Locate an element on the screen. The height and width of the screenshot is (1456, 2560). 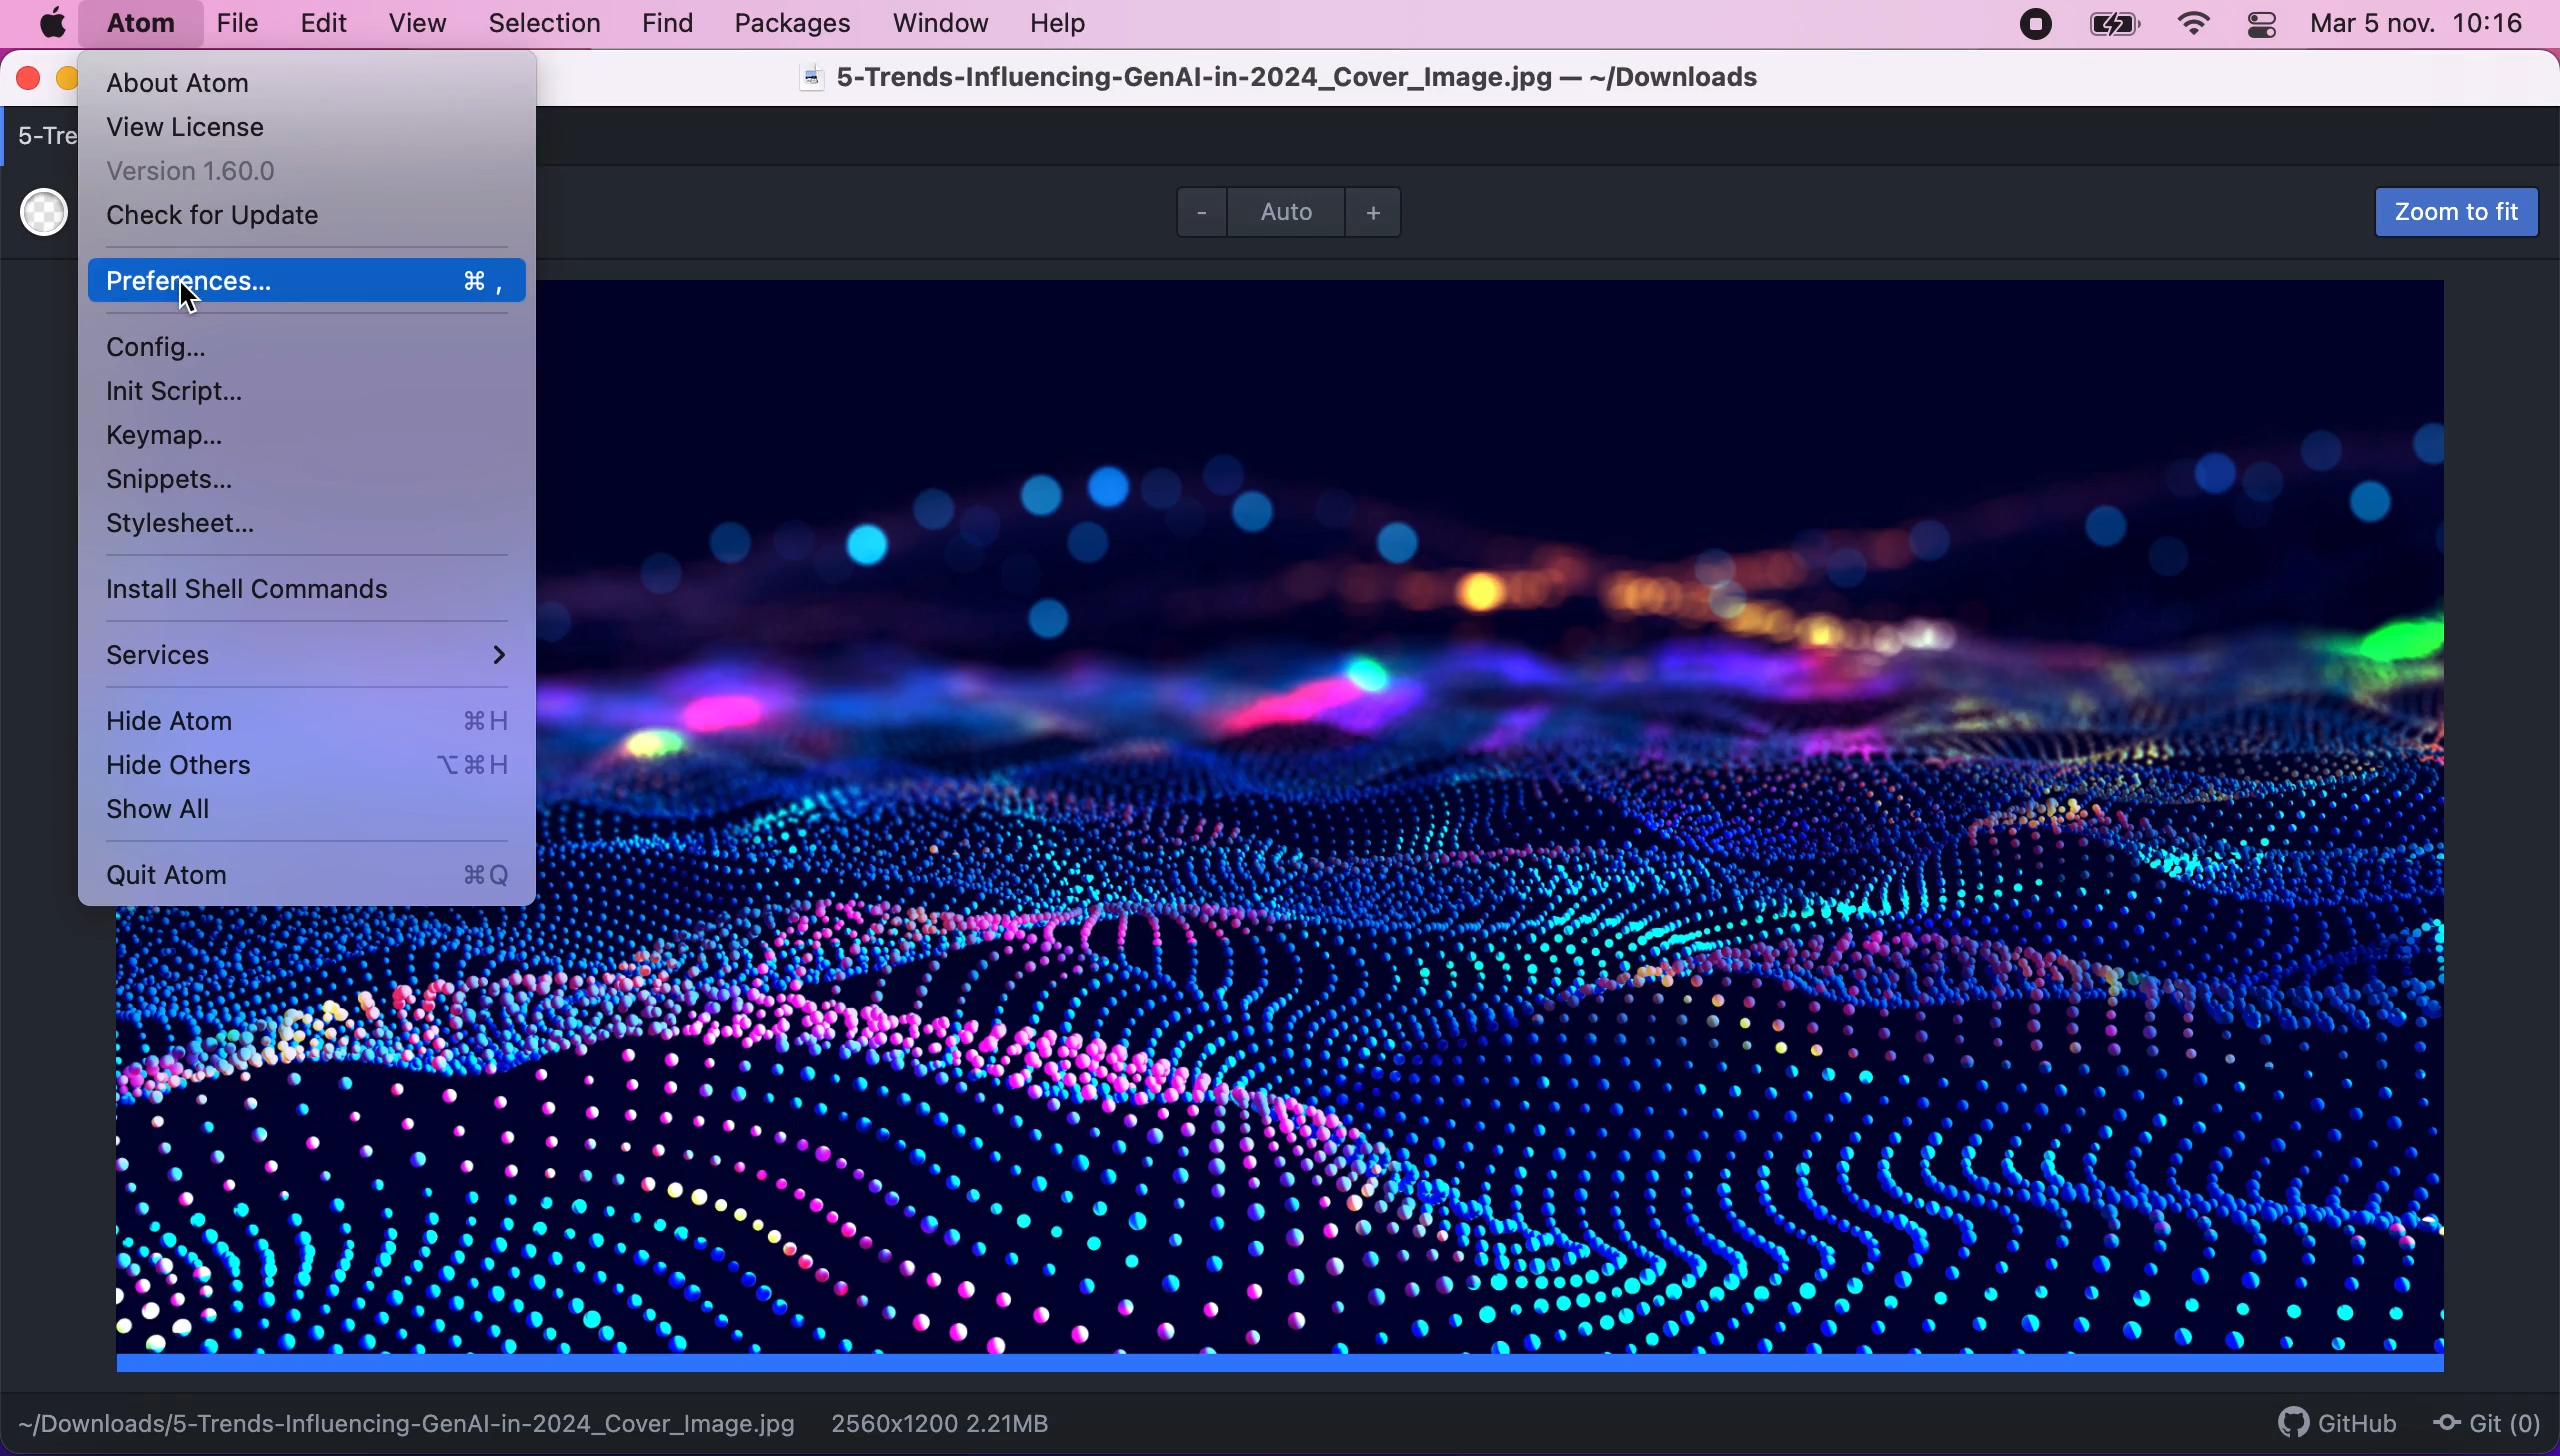
hide others is located at coordinates (306, 768).